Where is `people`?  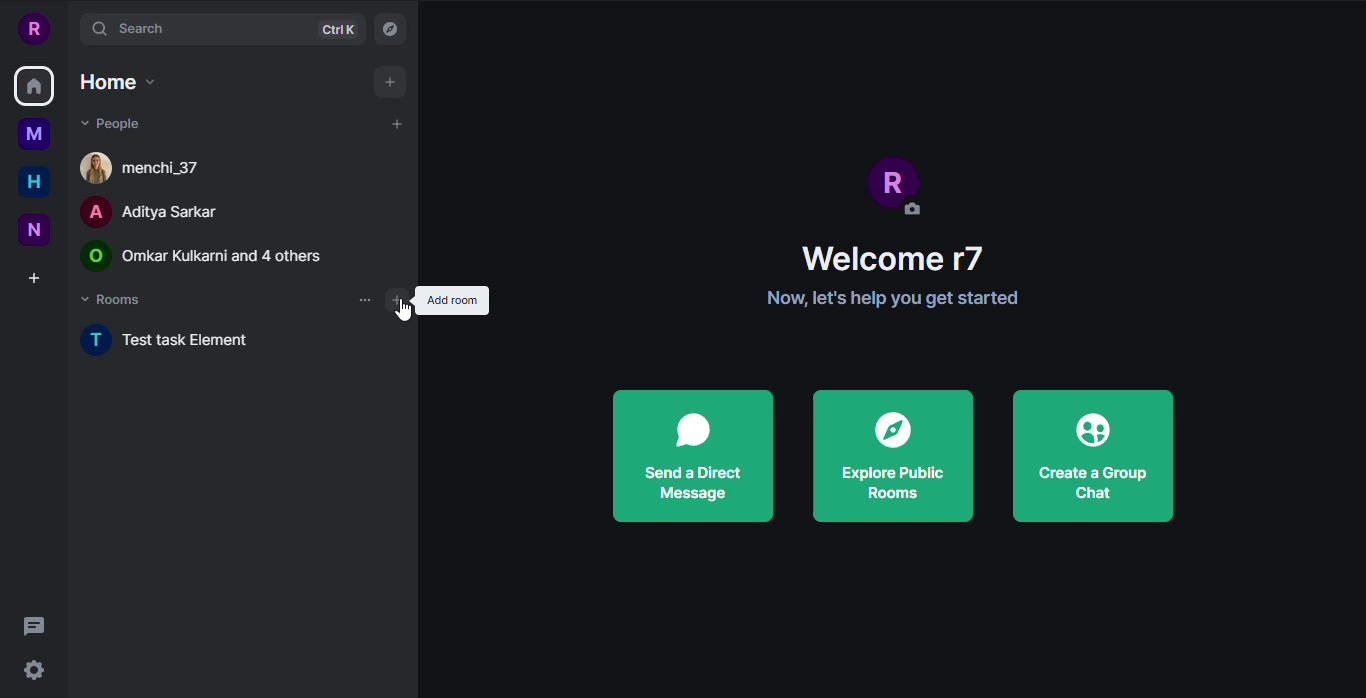
people is located at coordinates (146, 213).